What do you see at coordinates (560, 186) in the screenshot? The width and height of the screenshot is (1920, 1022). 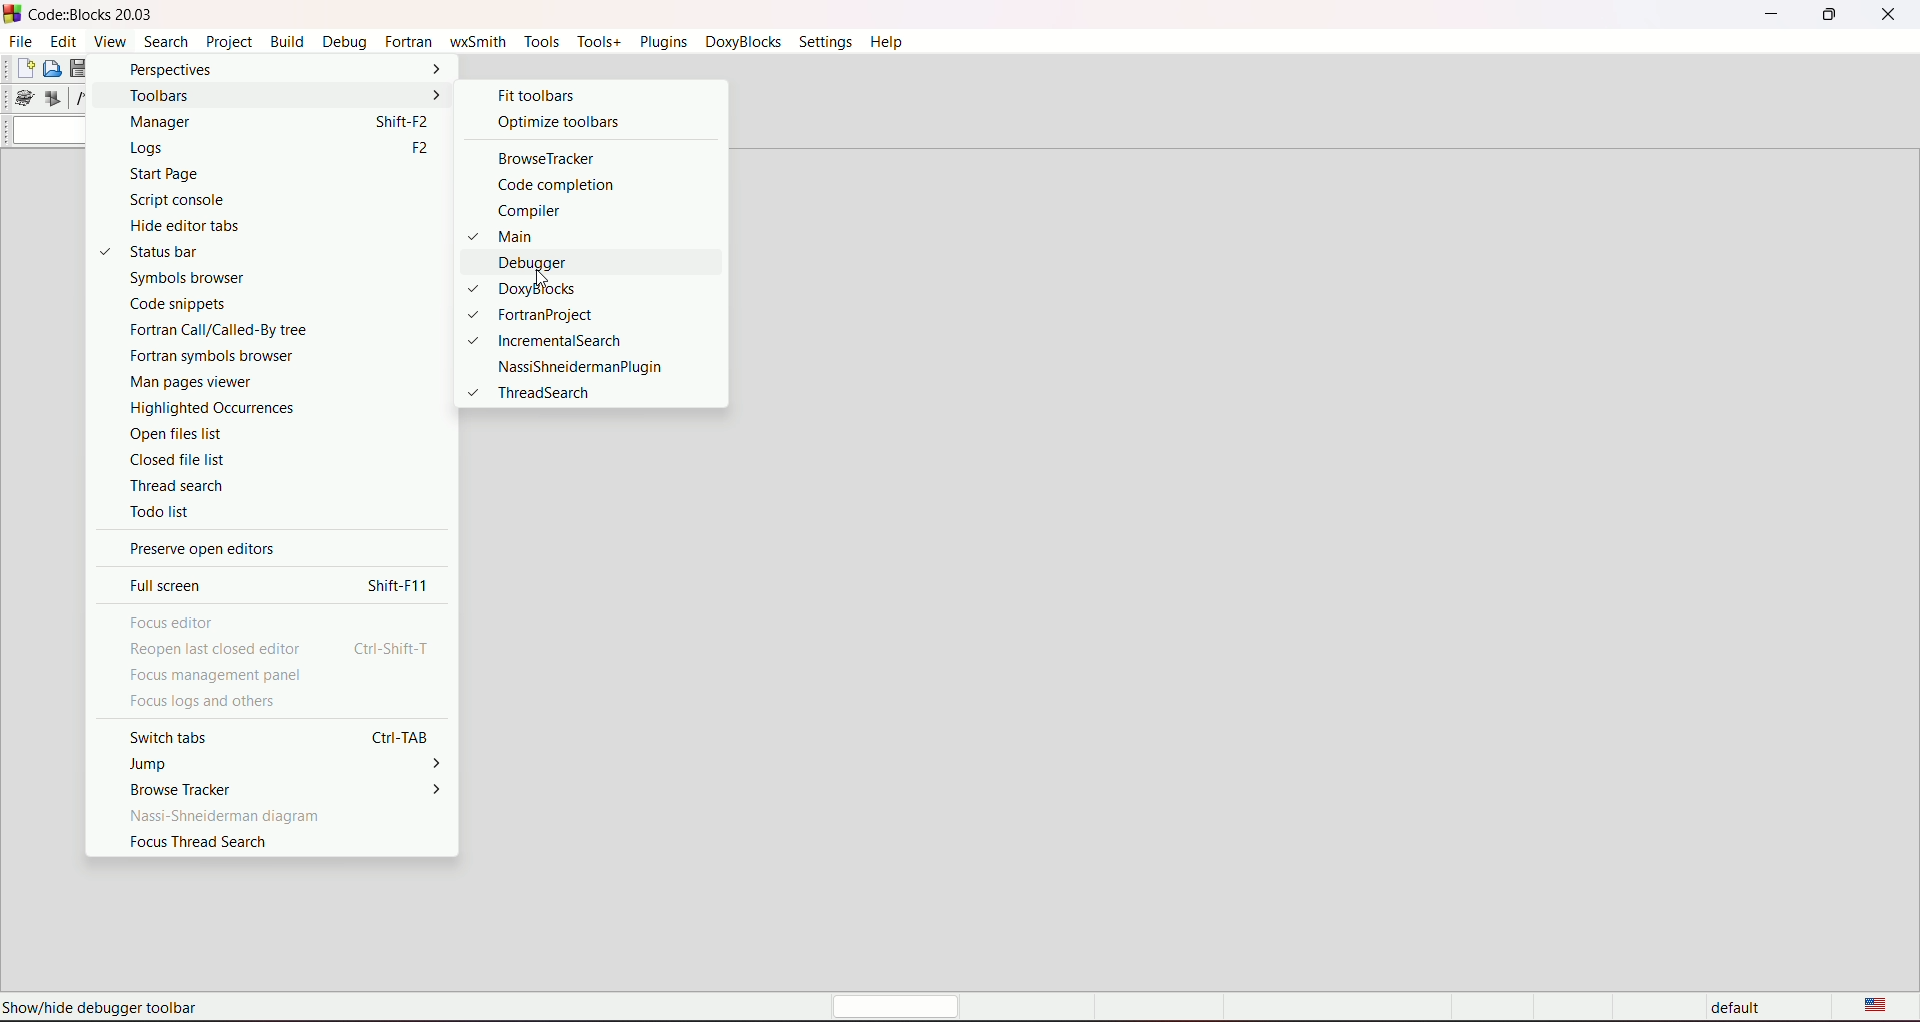 I see `code completion` at bounding box center [560, 186].